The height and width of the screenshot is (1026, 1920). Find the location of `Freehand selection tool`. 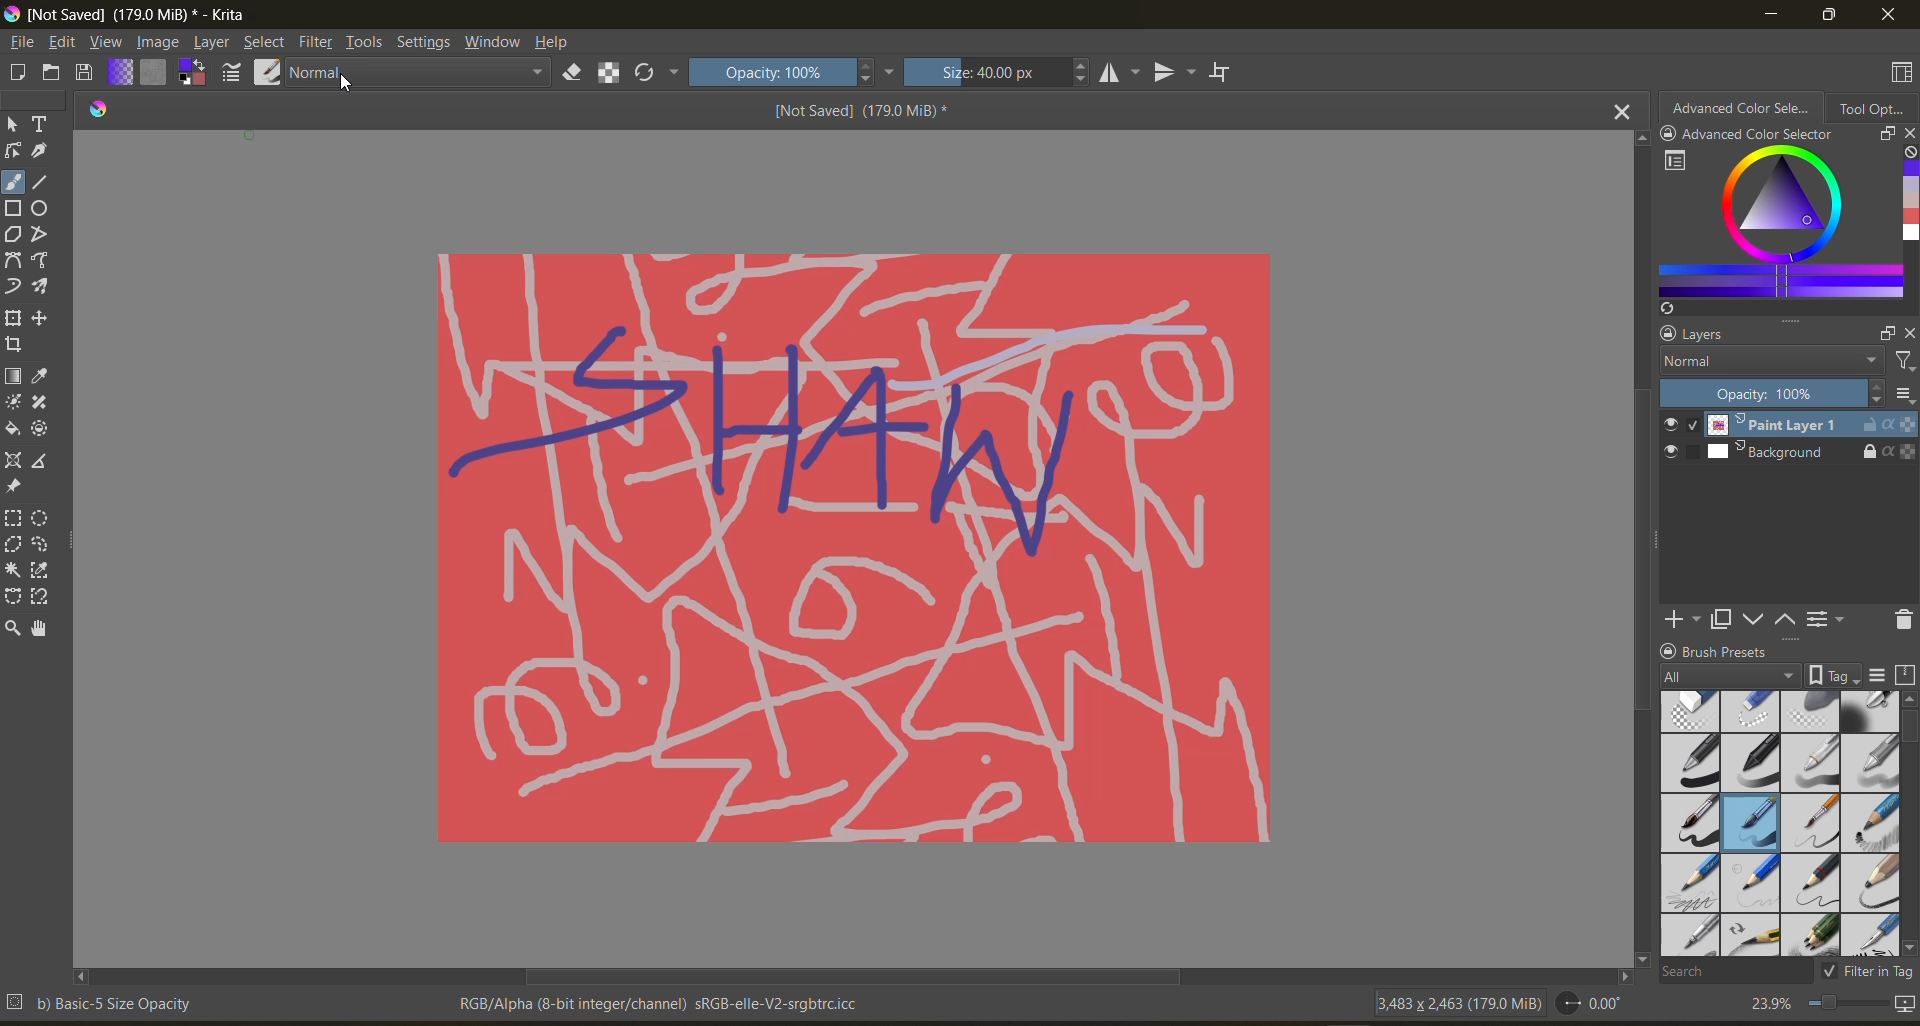

Freehand selection tool is located at coordinates (46, 544).